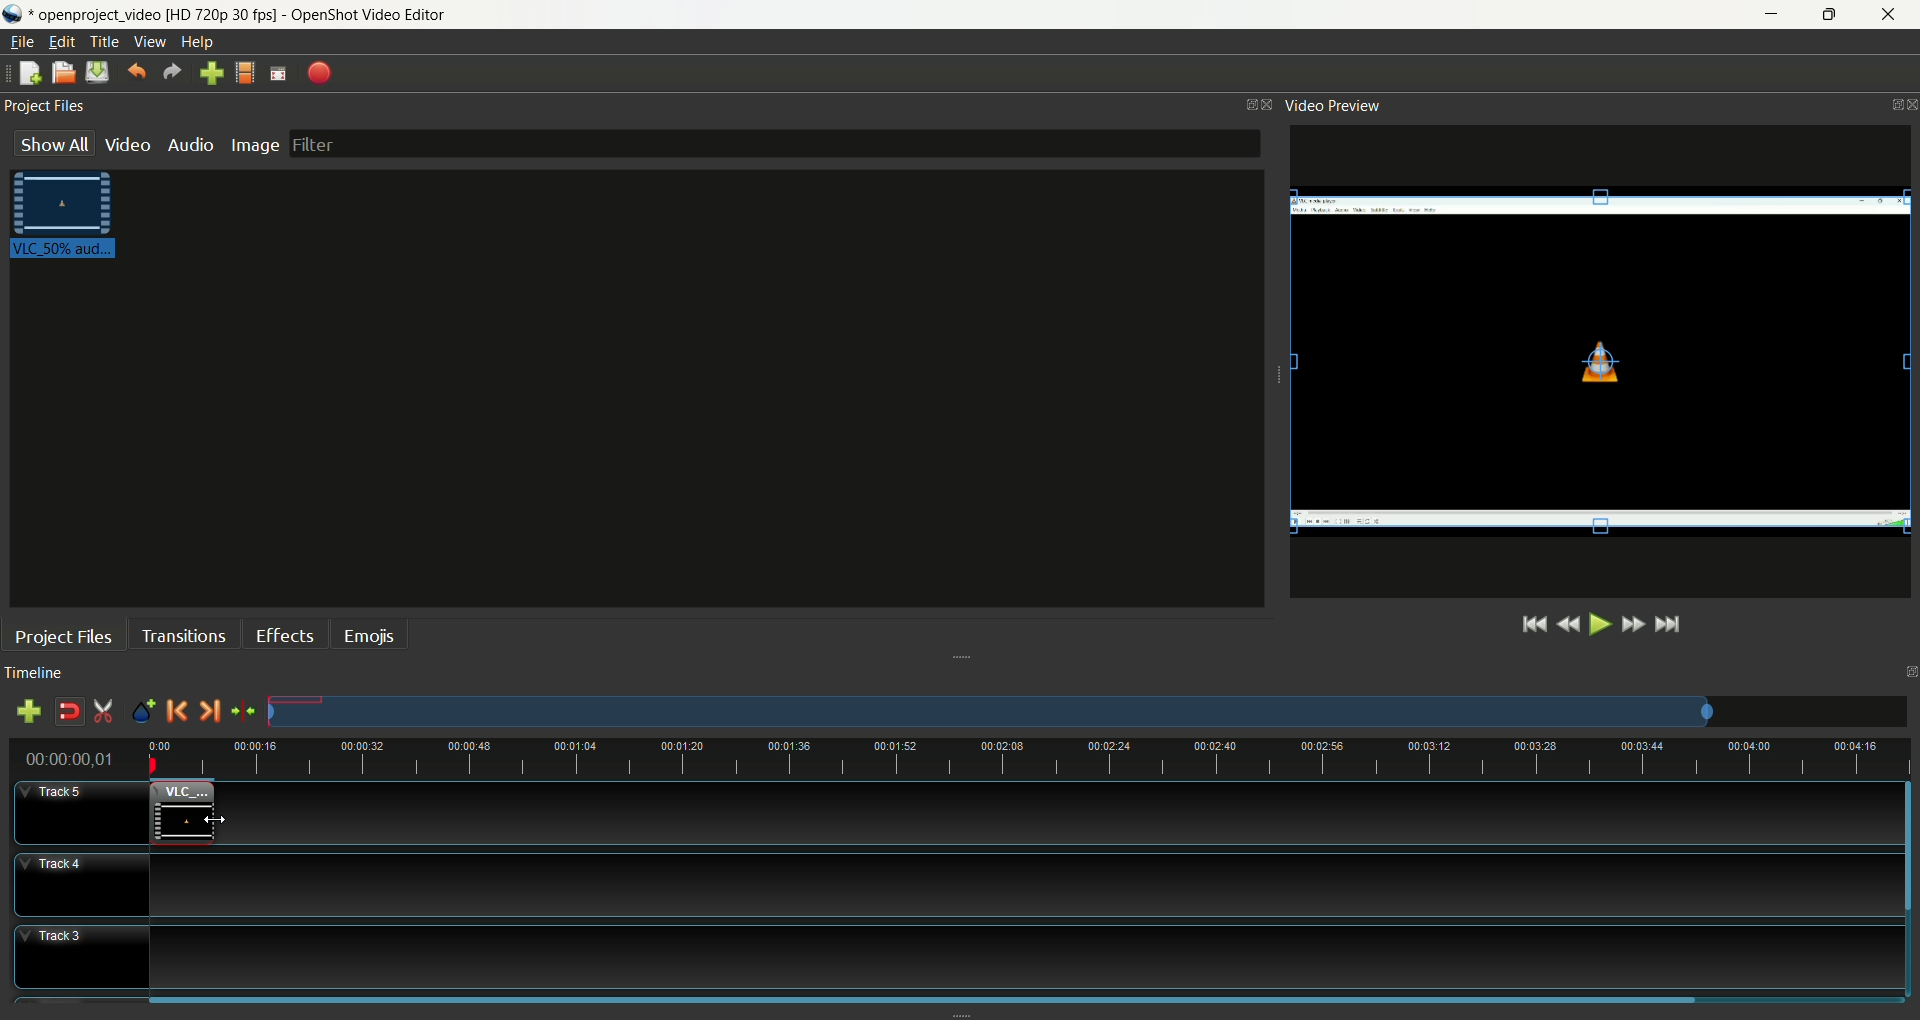  Describe the element at coordinates (289, 633) in the screenshot. I see `effects` at that location.